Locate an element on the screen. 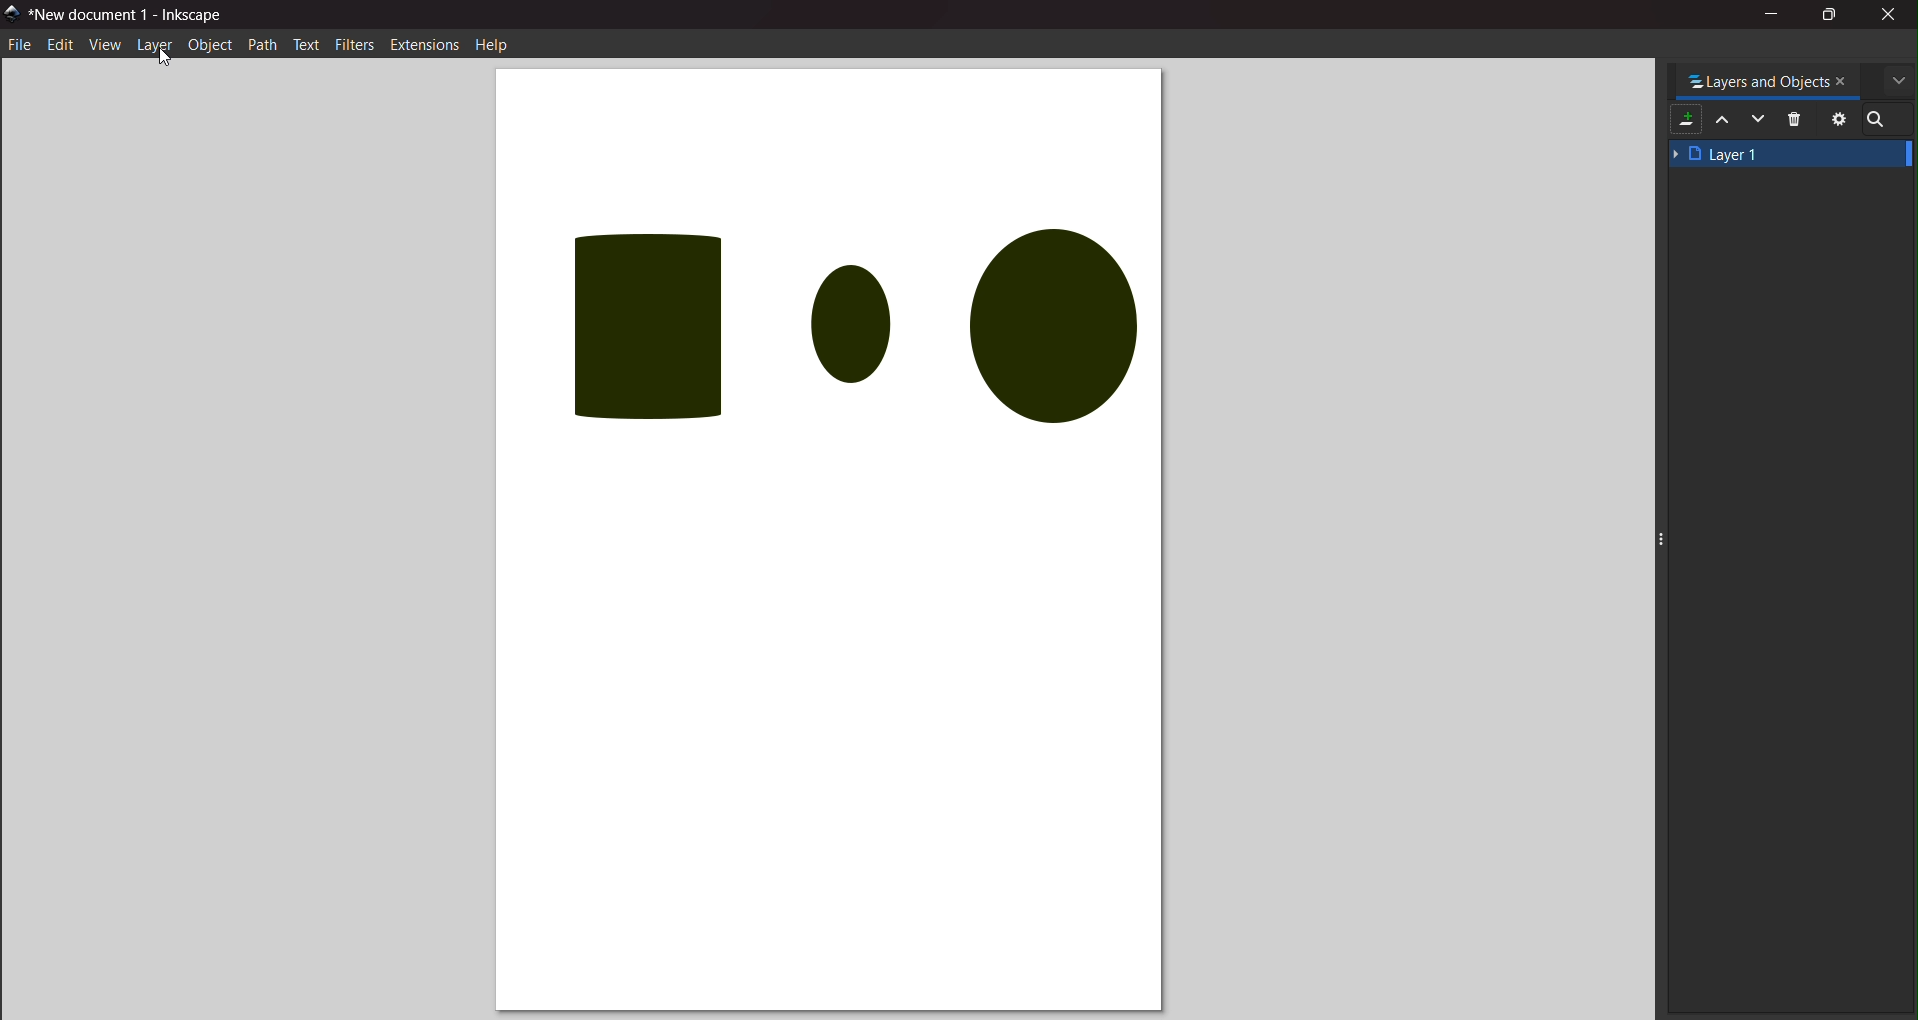 Image resolution: width=1918 pixels, height=1020 pixels. path is located at coordinates (263, 45).